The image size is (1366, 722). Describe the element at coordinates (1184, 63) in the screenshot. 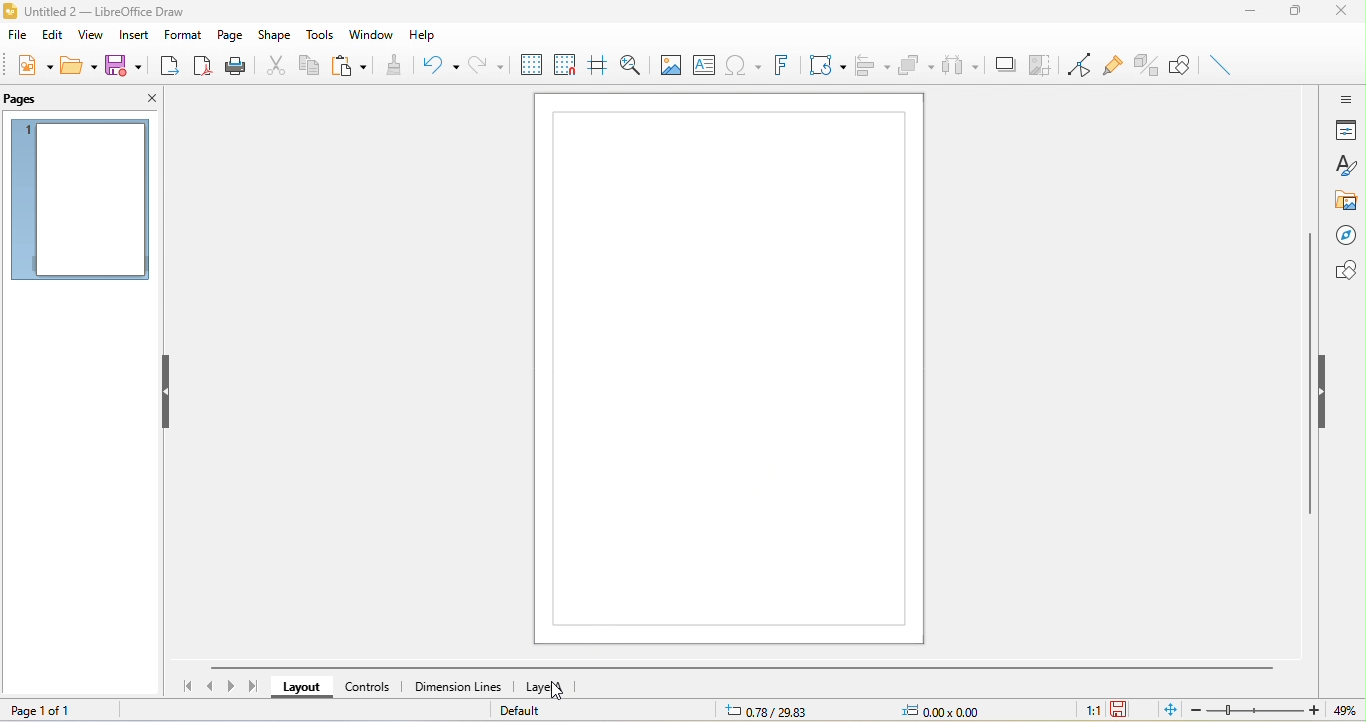

I see `show draw function` at that location.